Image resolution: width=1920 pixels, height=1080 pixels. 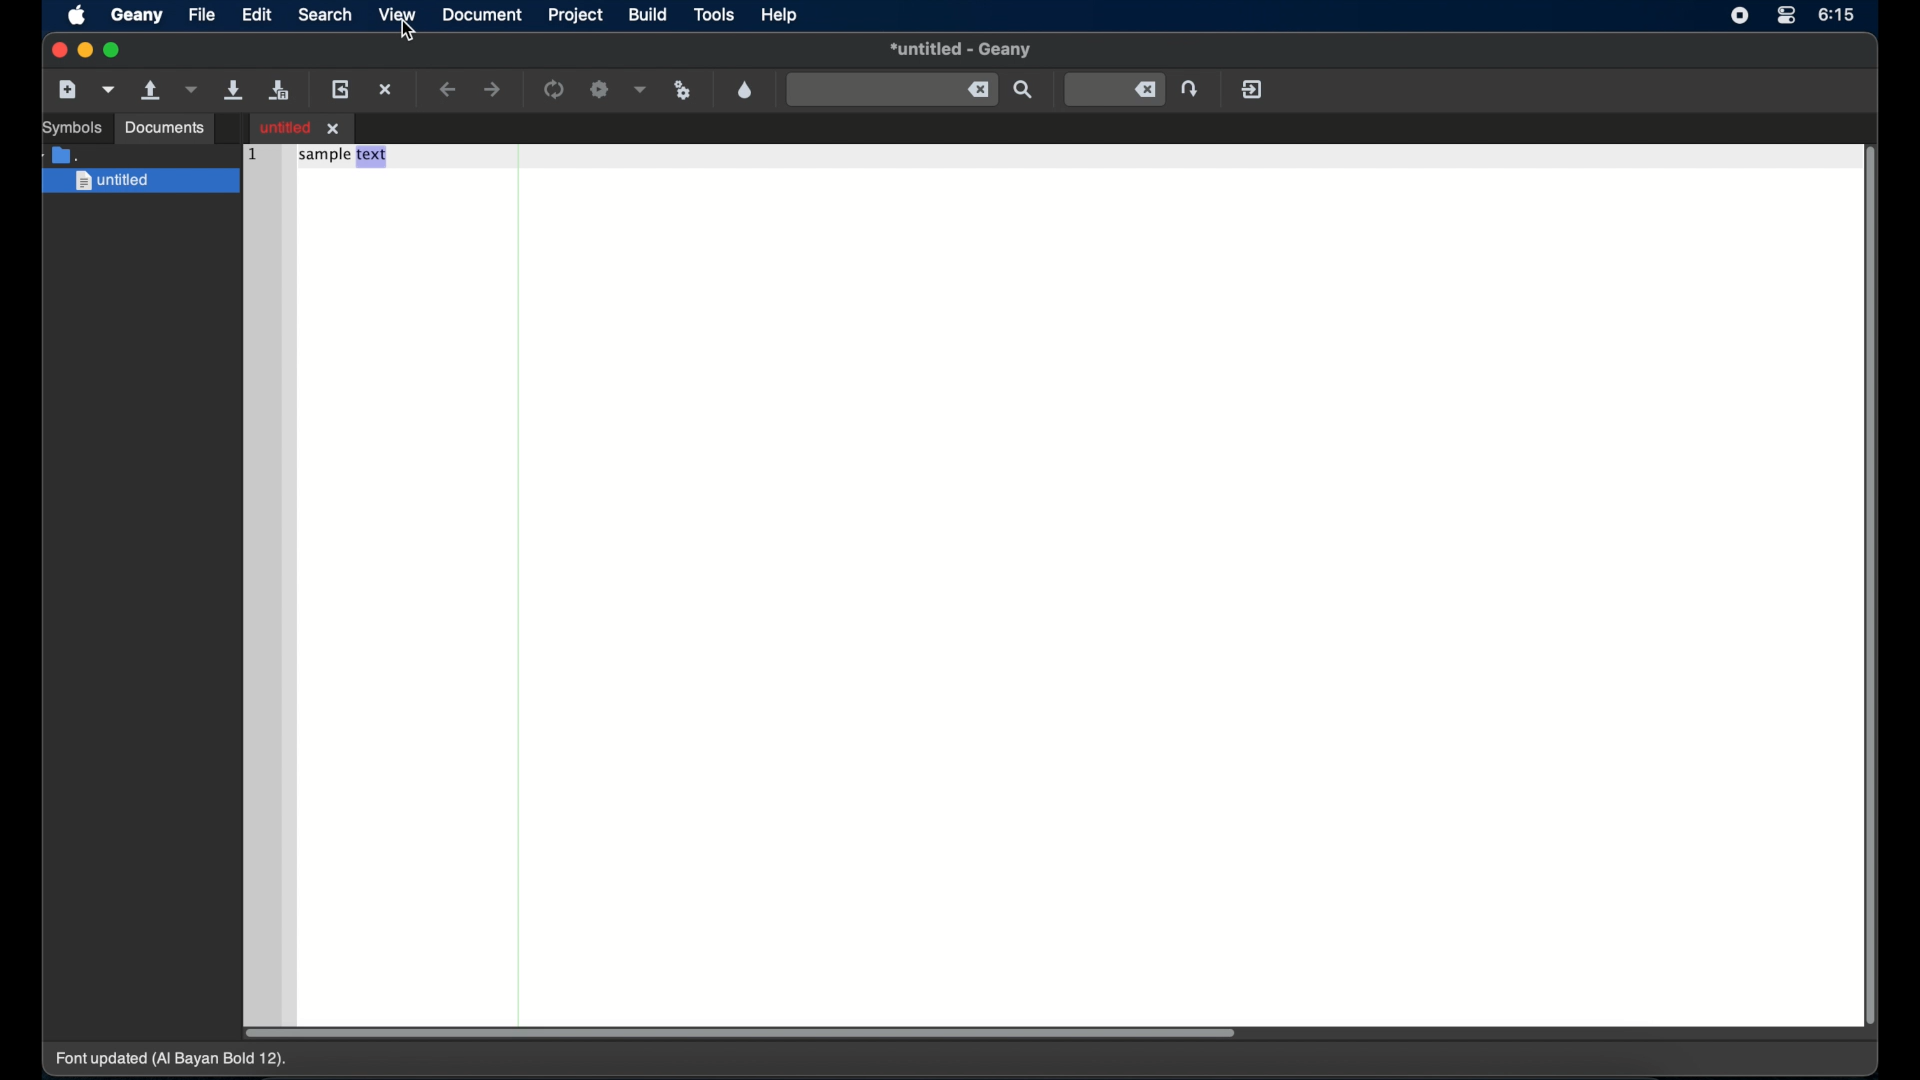 I want to click on save all current files, so click(x=279, y=91).